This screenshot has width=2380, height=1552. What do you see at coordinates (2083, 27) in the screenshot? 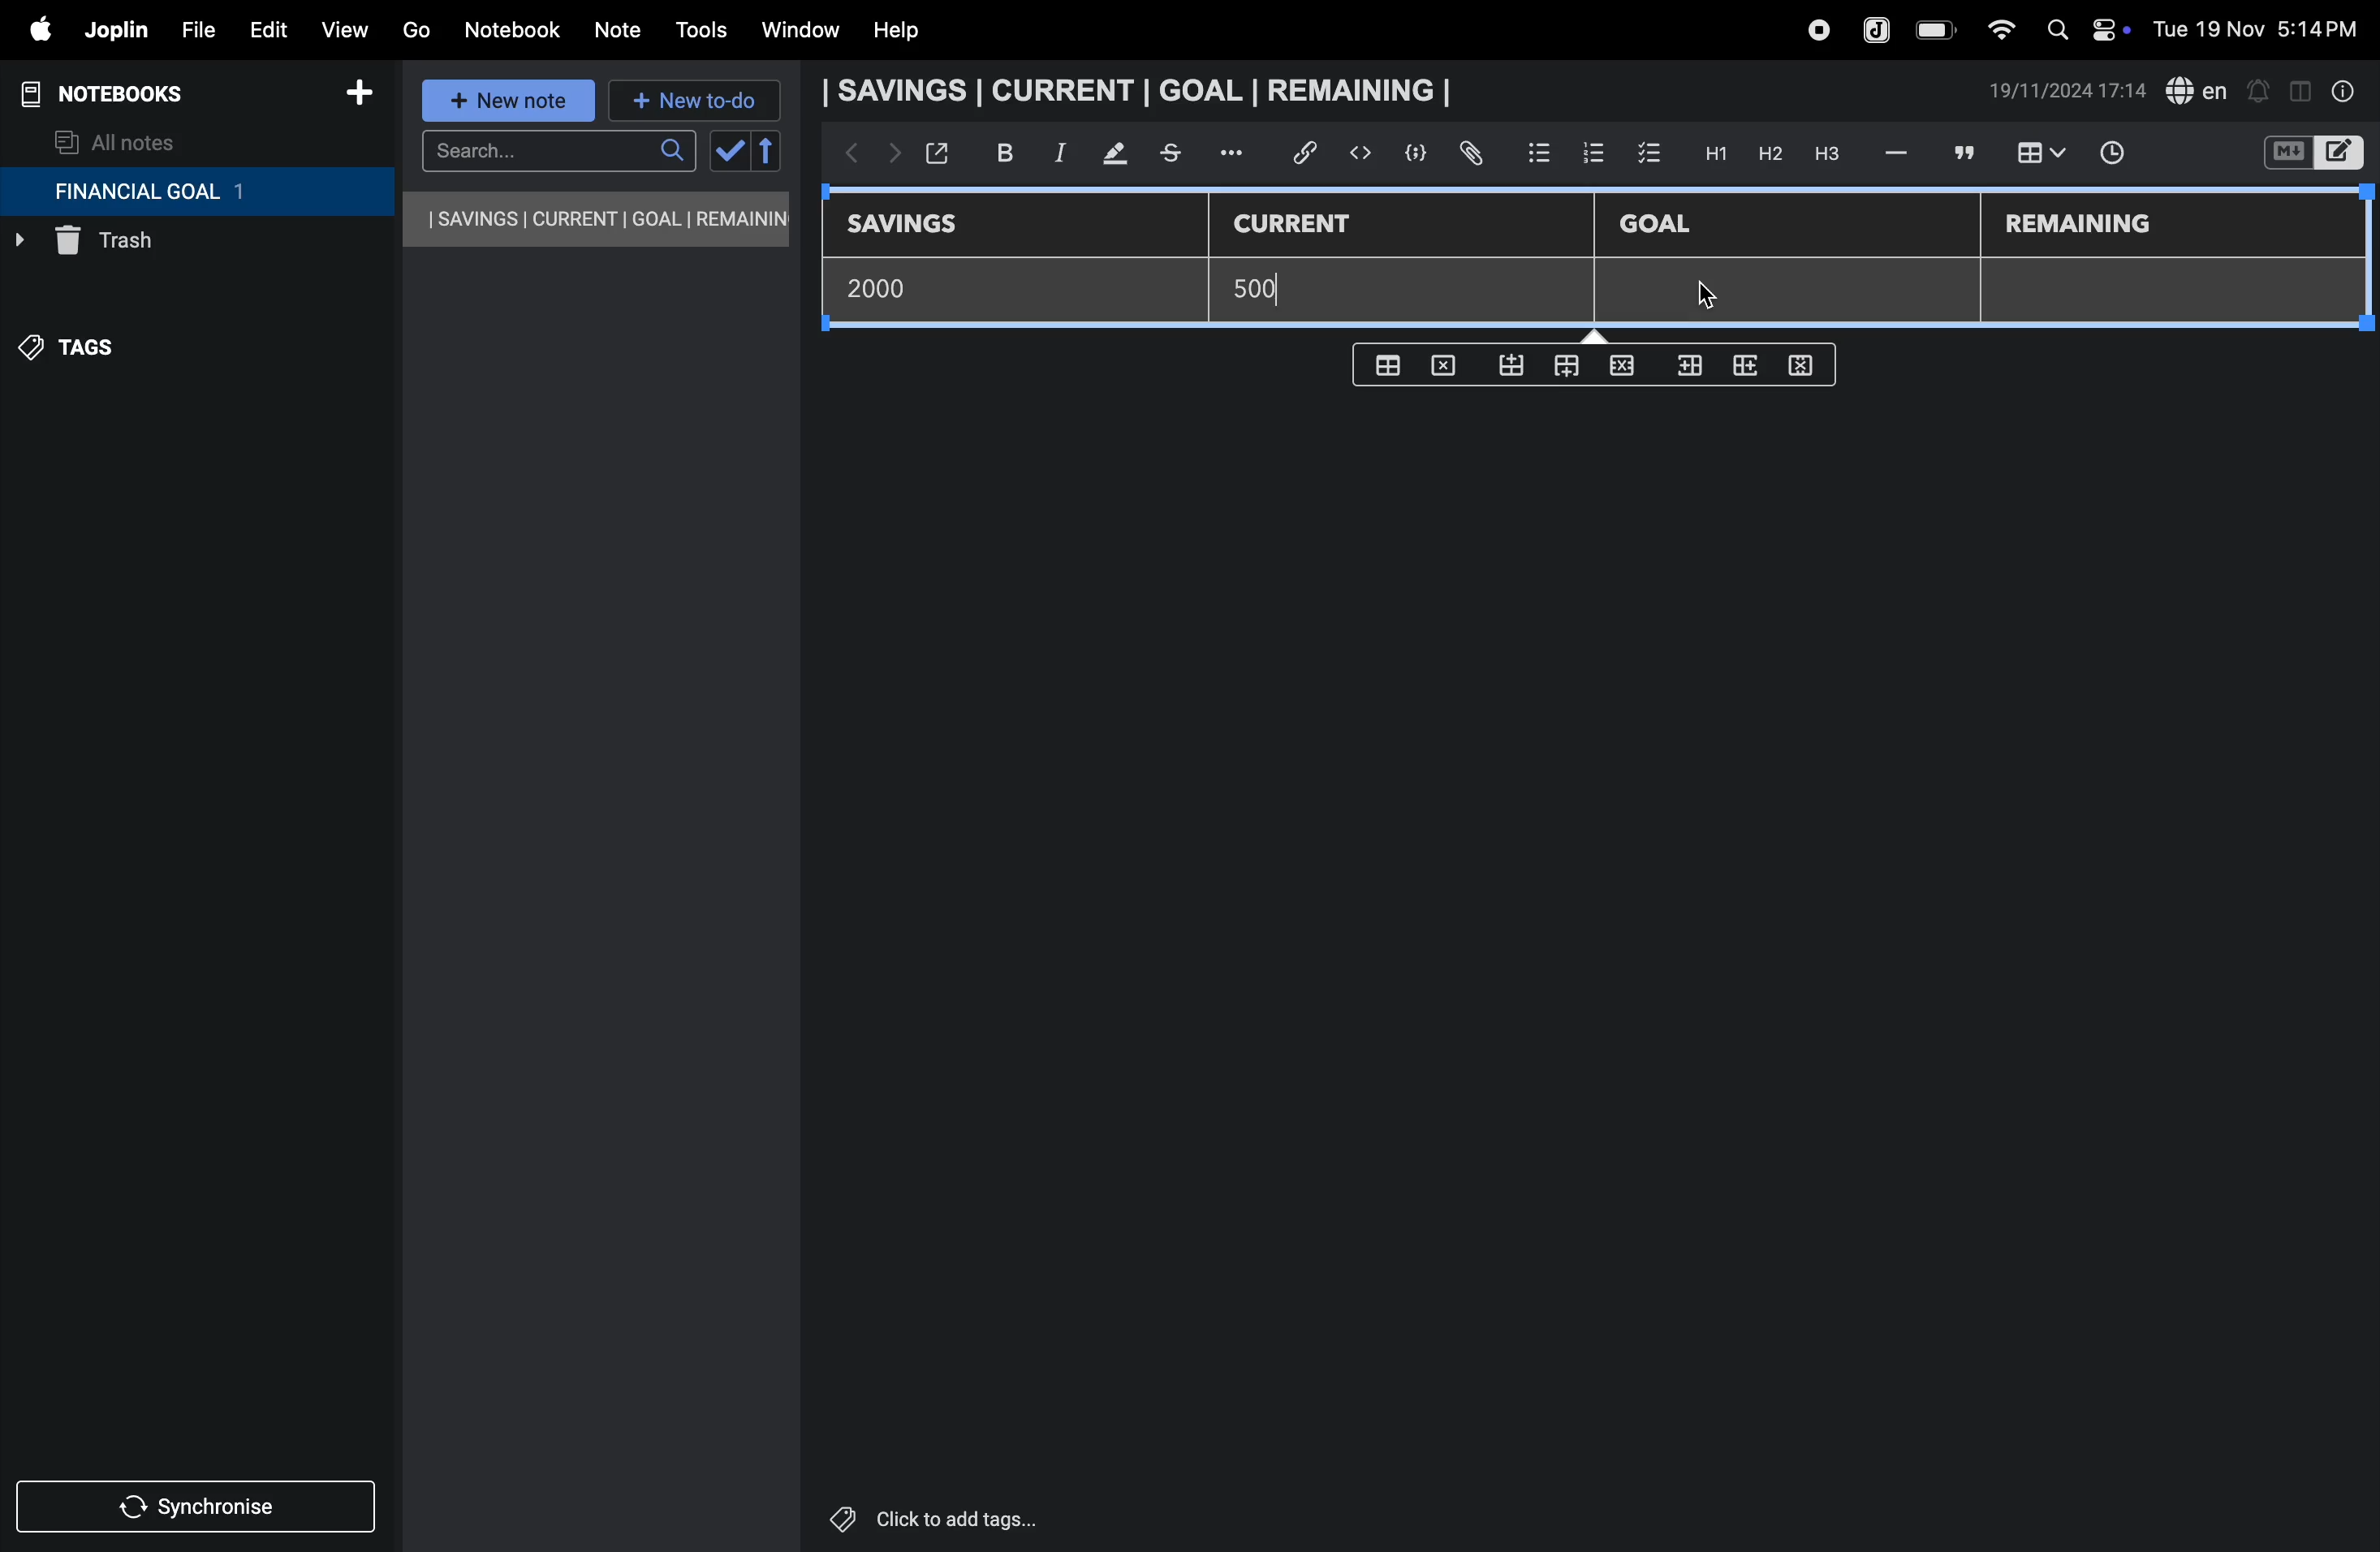
I see `apple widgets` at bounding box center [2083, 27].